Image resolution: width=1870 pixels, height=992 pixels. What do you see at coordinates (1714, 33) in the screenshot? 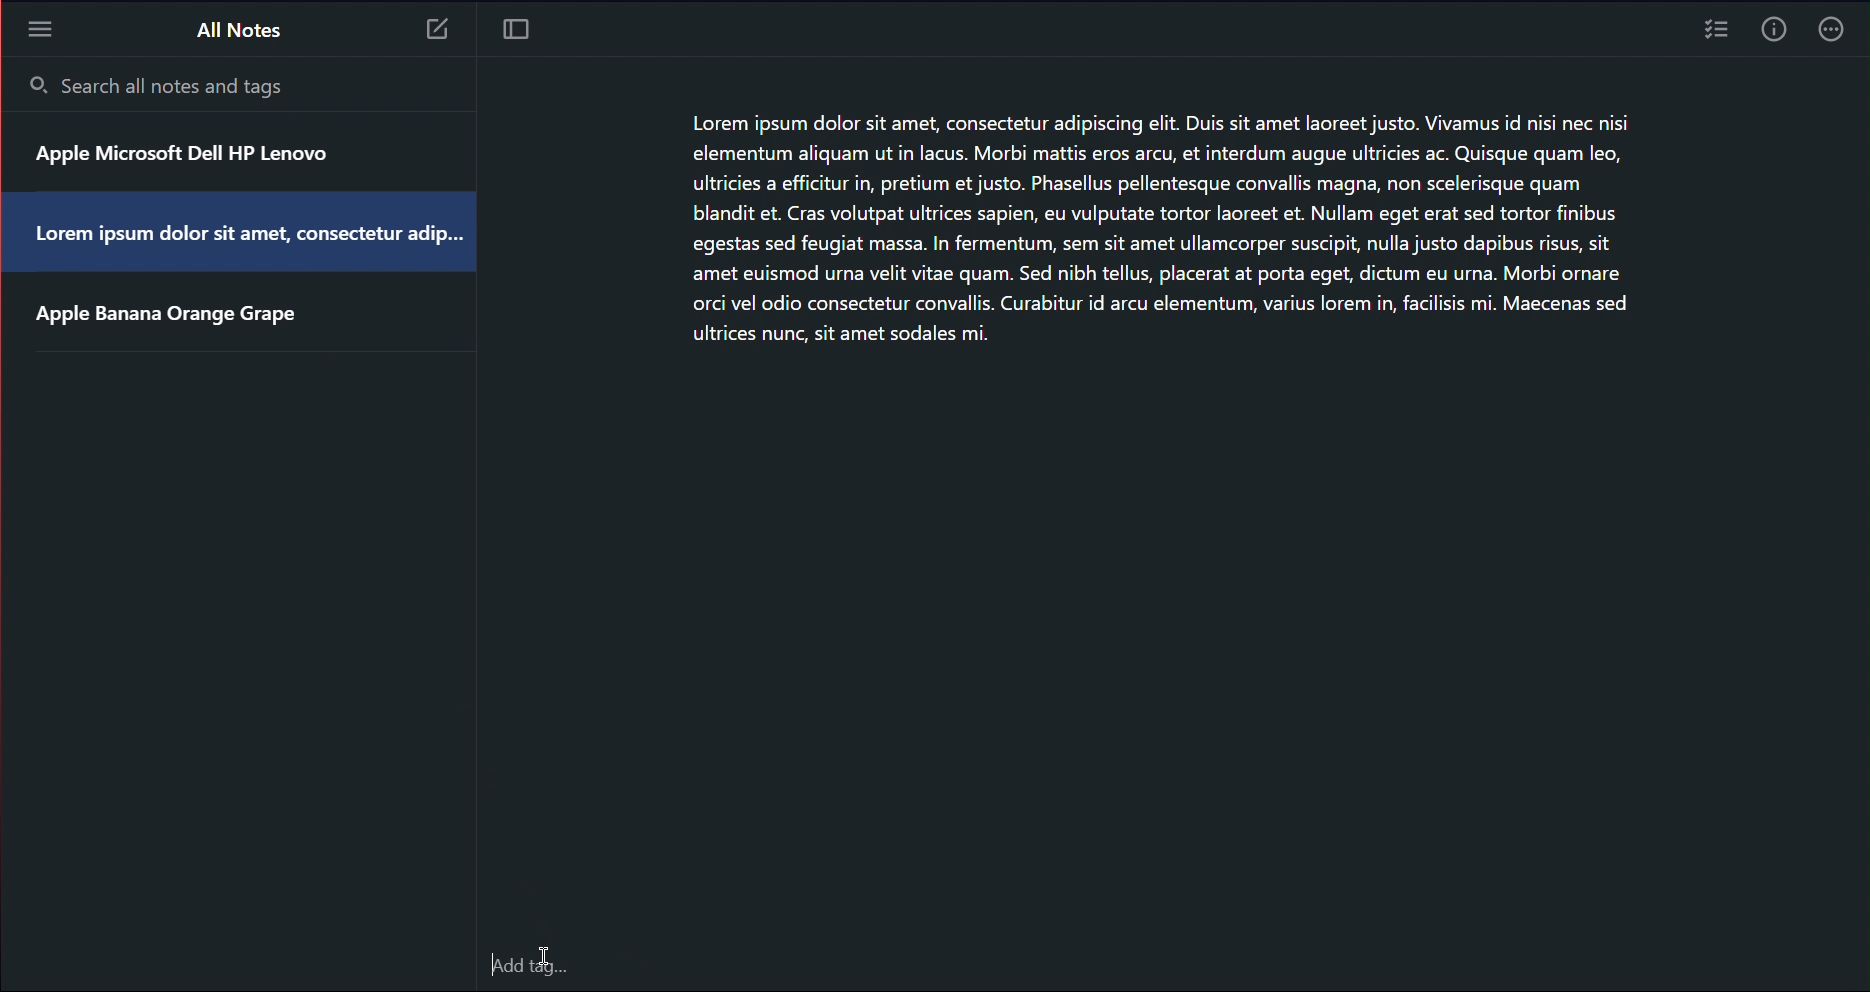
I see `Checklist` at bounding box center [1714, 33].